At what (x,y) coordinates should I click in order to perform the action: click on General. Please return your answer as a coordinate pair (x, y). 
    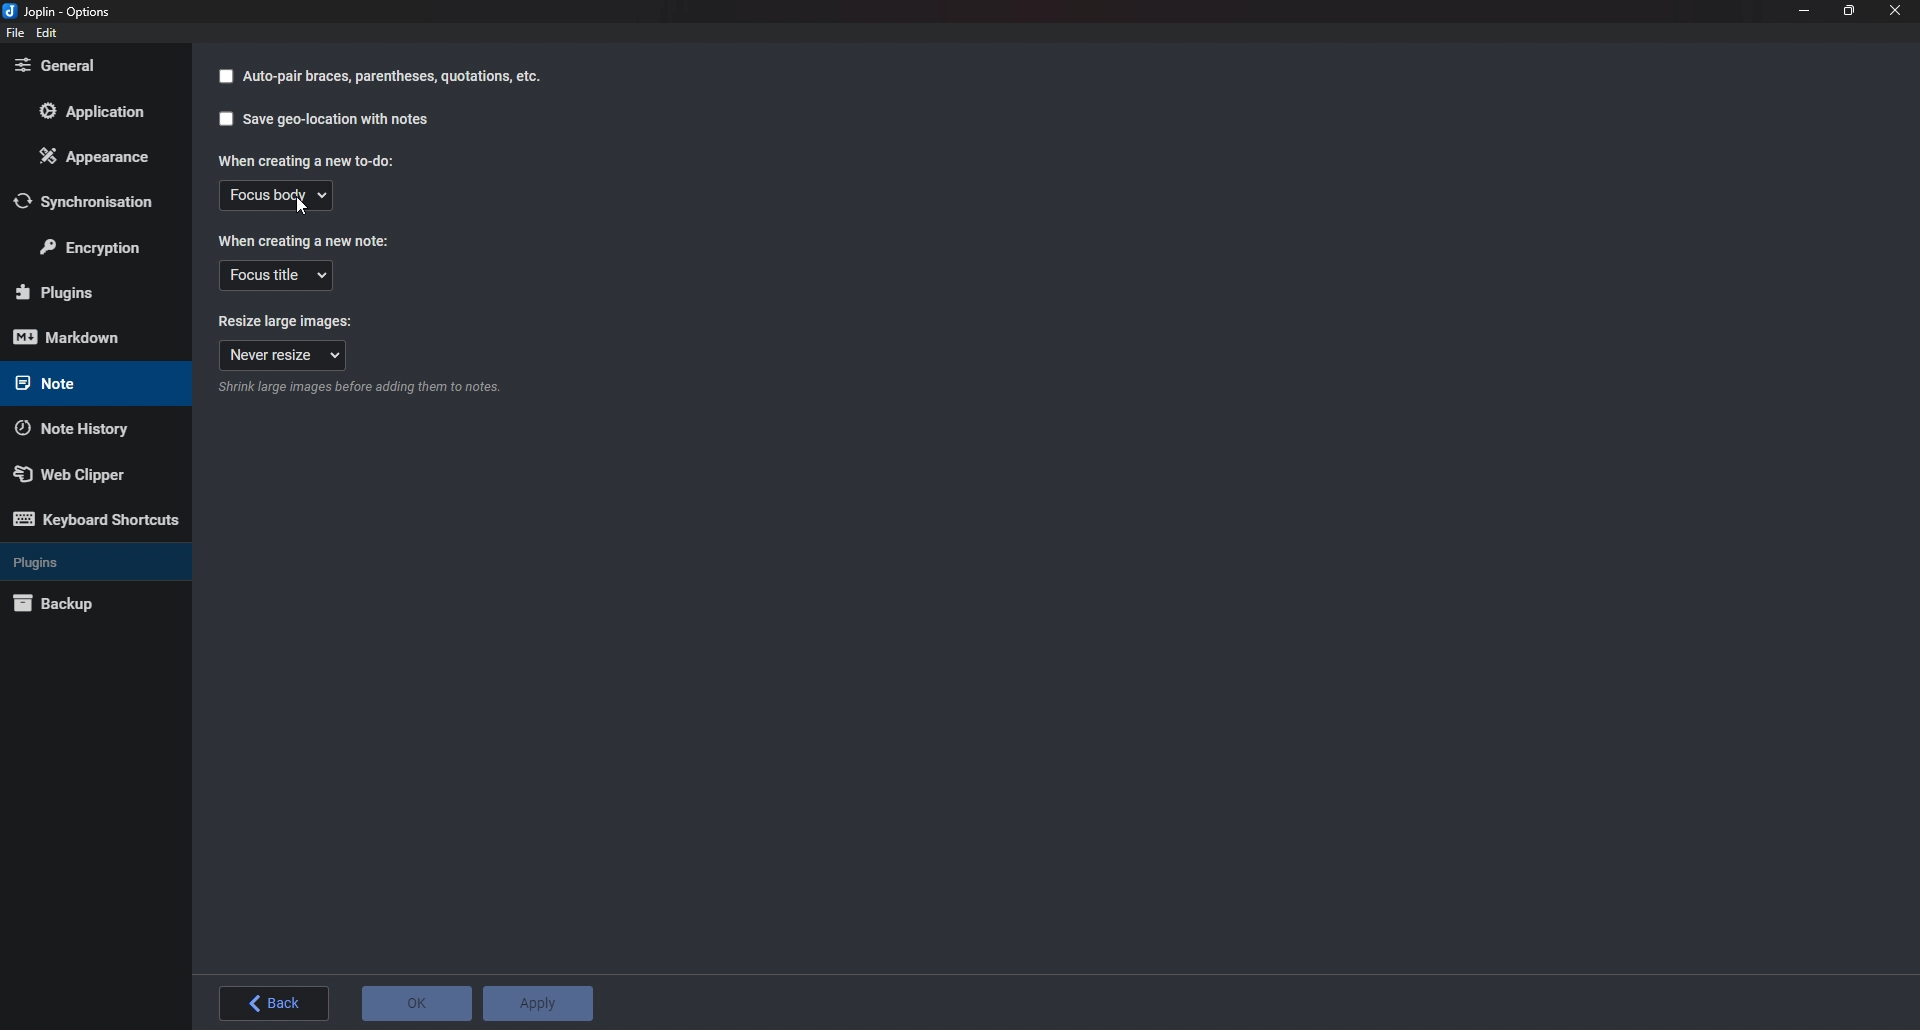
    Looking at the image, I should click on (90, 67).